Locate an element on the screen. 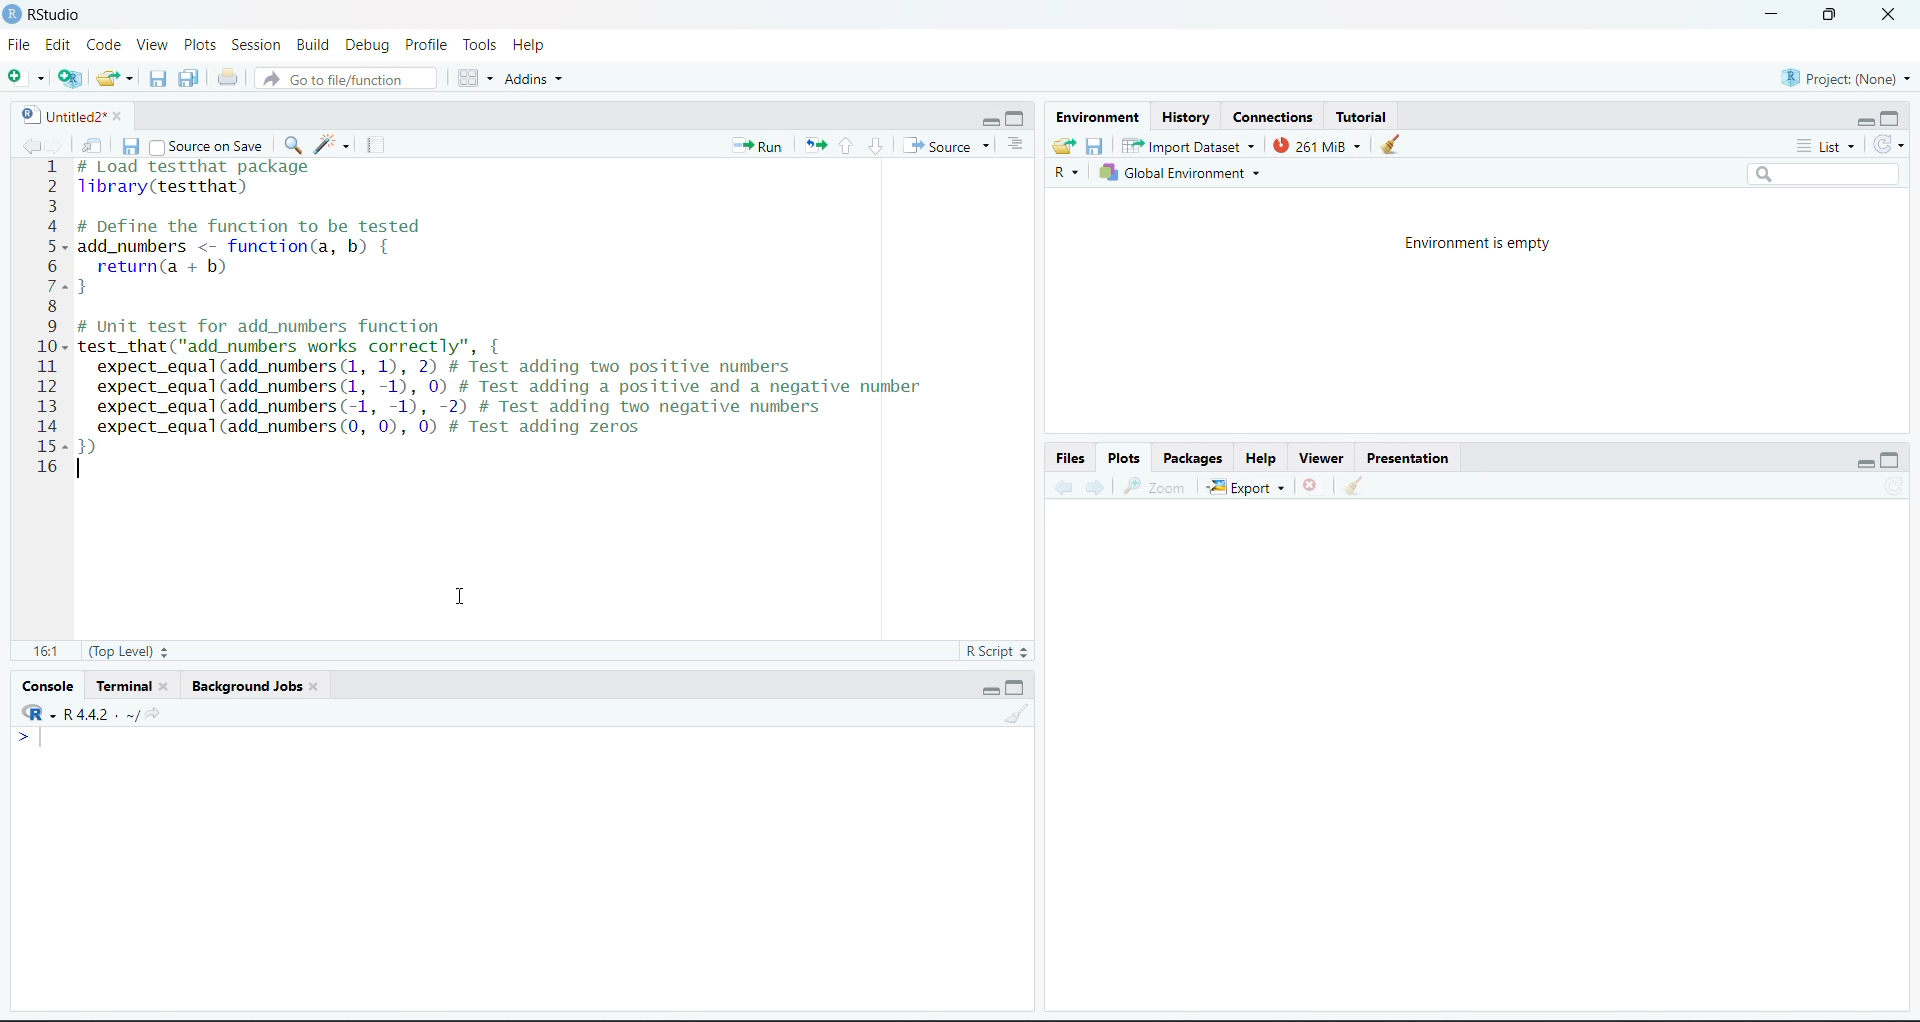 The width and height of the screenshot is (1920, 1022). Plots is located at coordinates (200, 44).